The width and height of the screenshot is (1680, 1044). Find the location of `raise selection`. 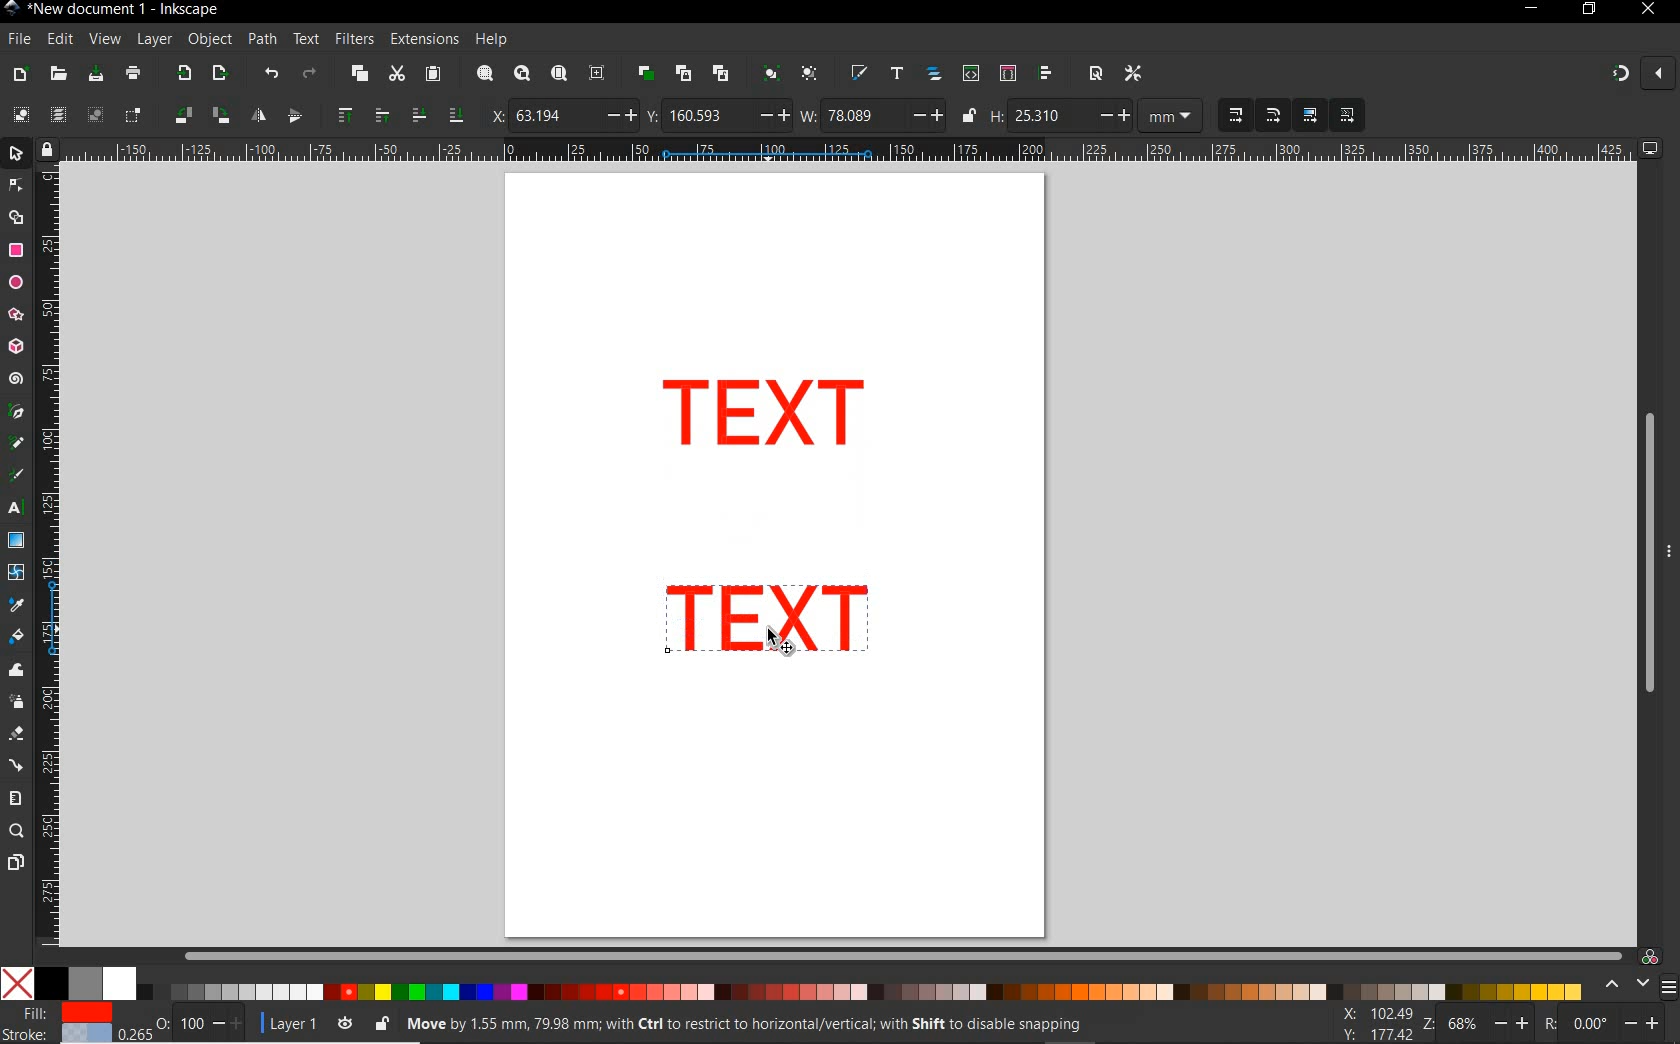

raise selection is located at coordinates (359, 116).